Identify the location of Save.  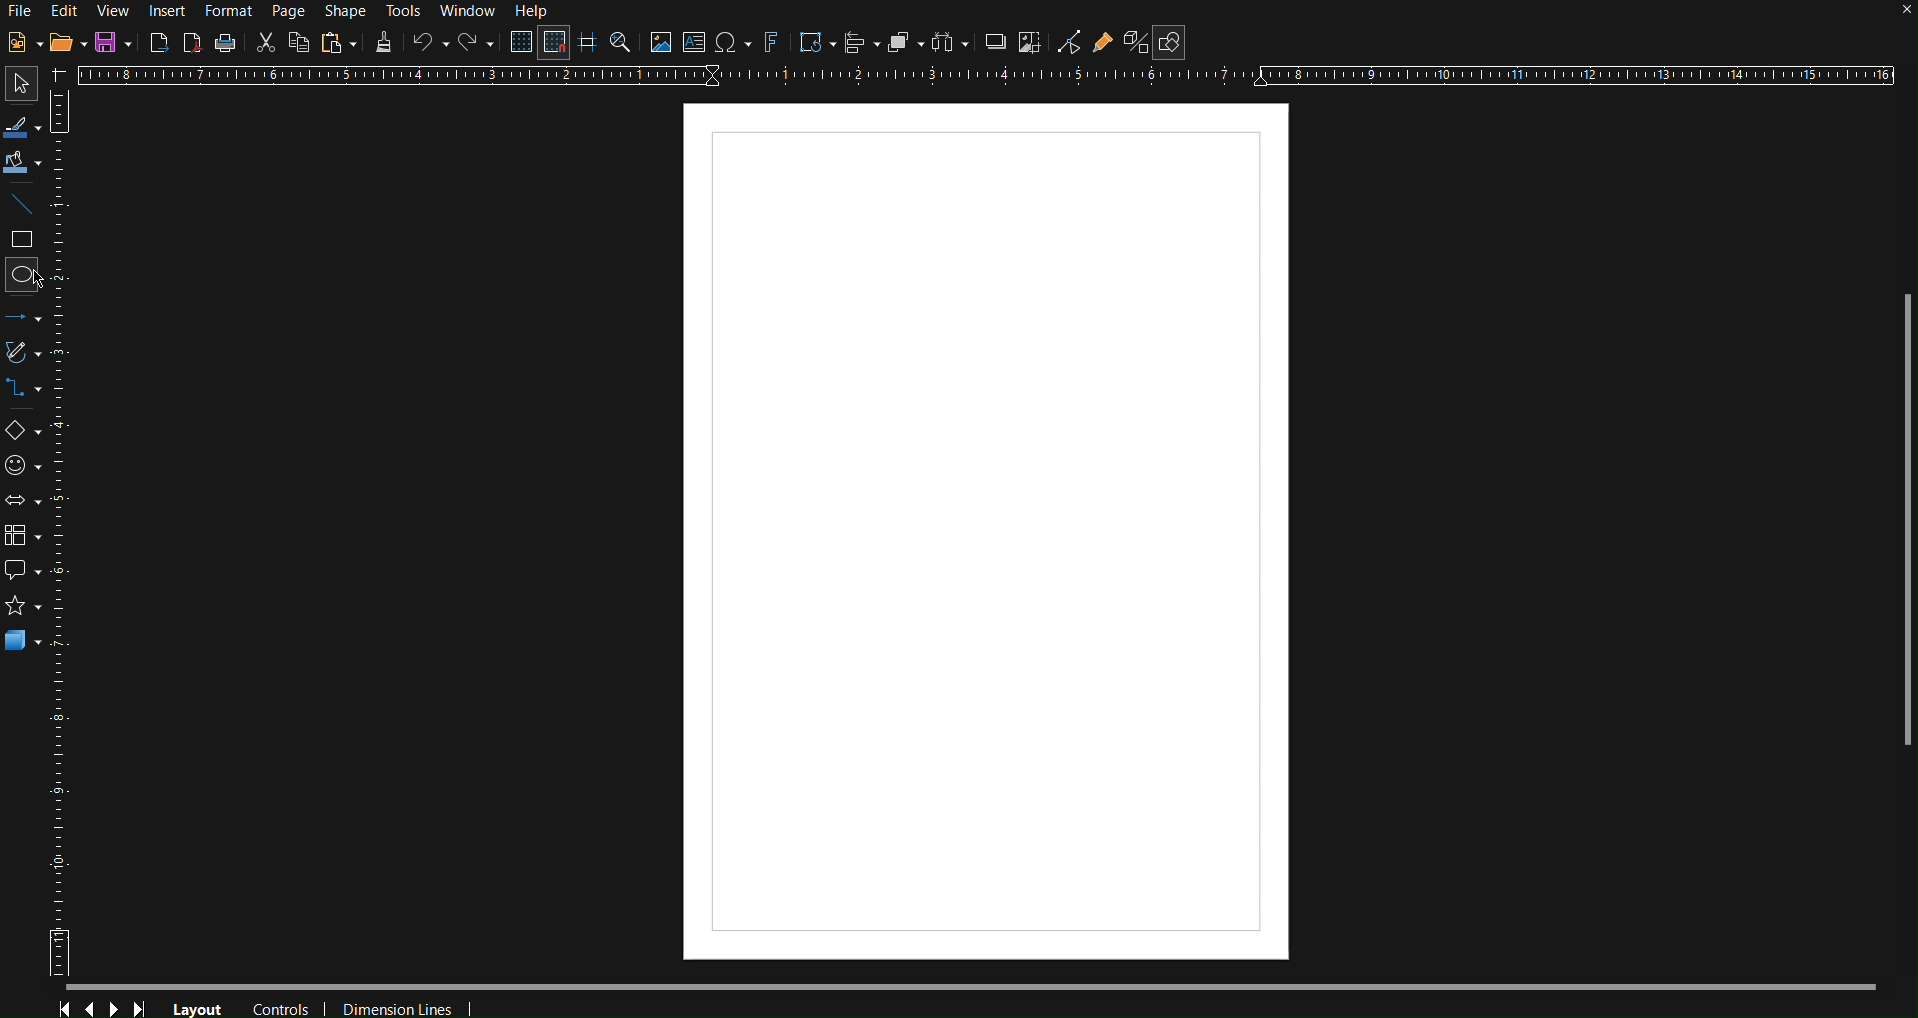
(116, 43).